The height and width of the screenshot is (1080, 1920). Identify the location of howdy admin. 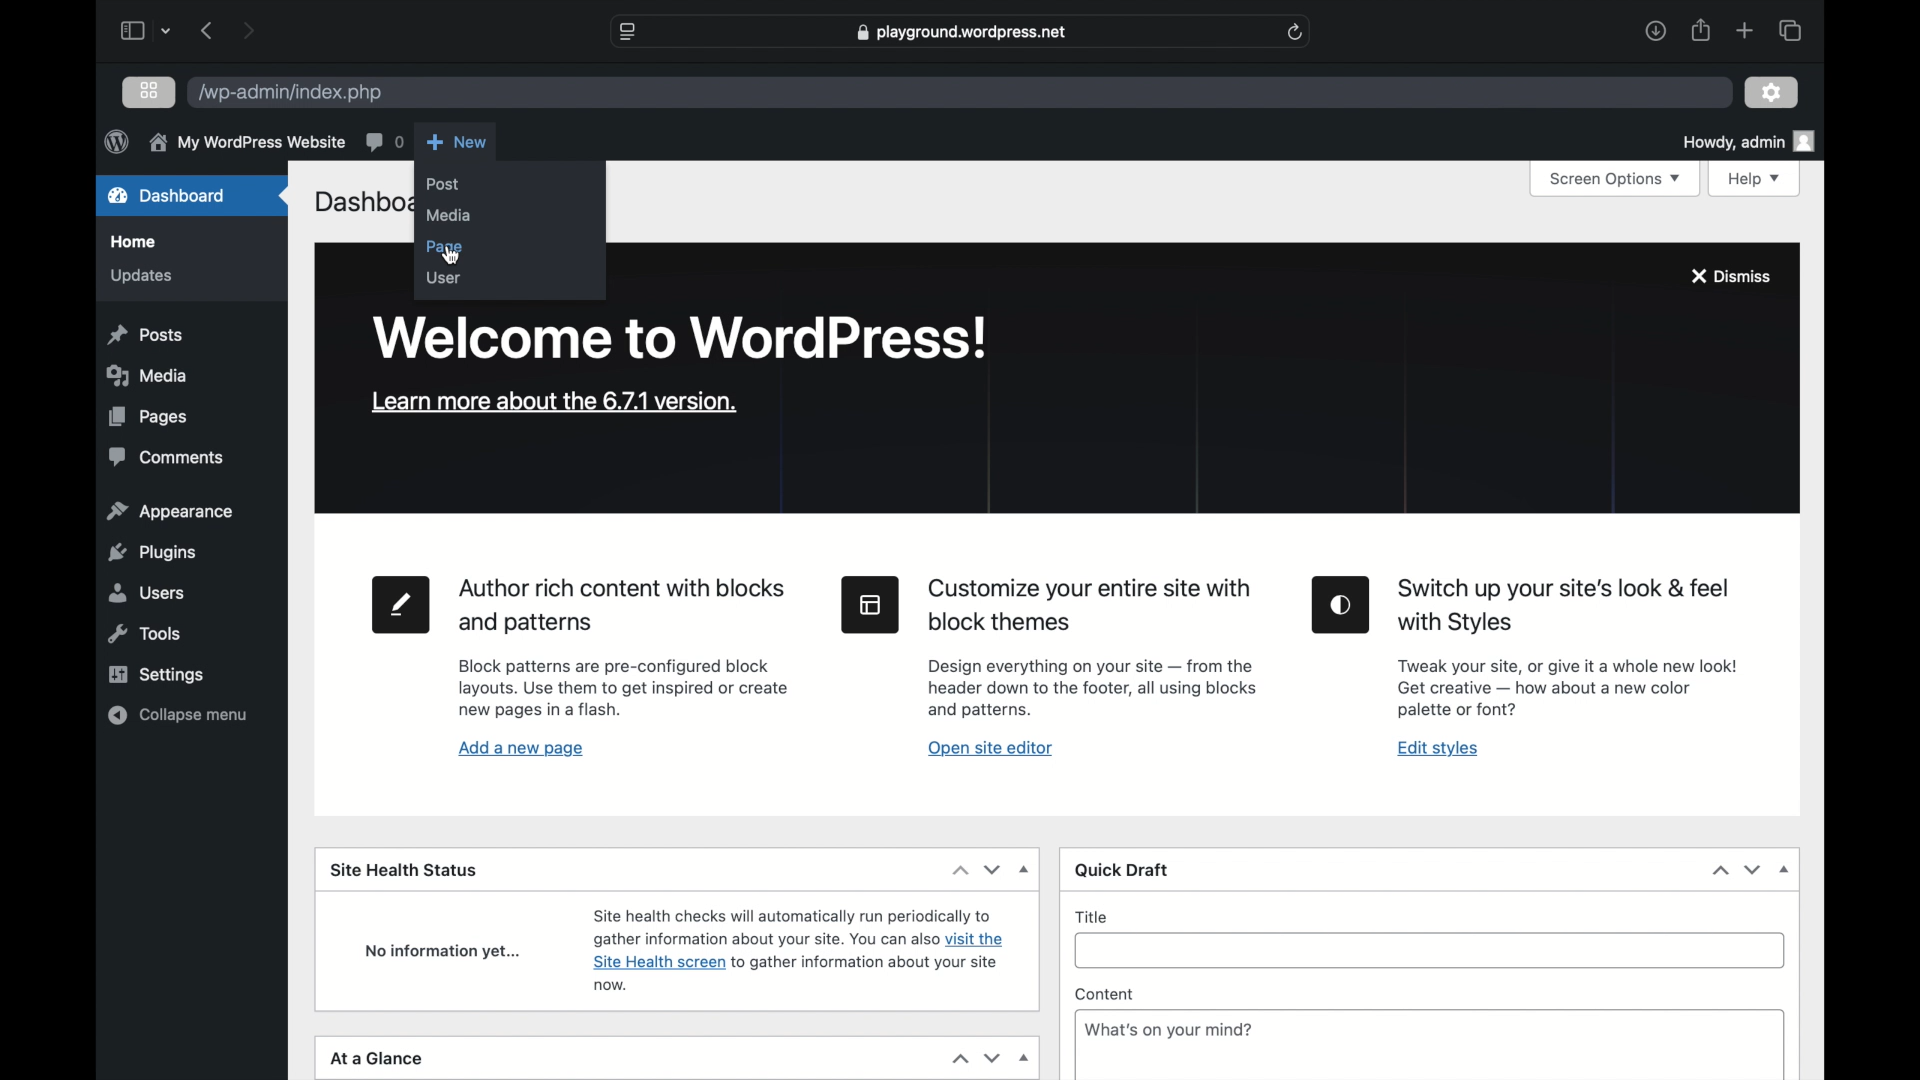
(1748, 141).